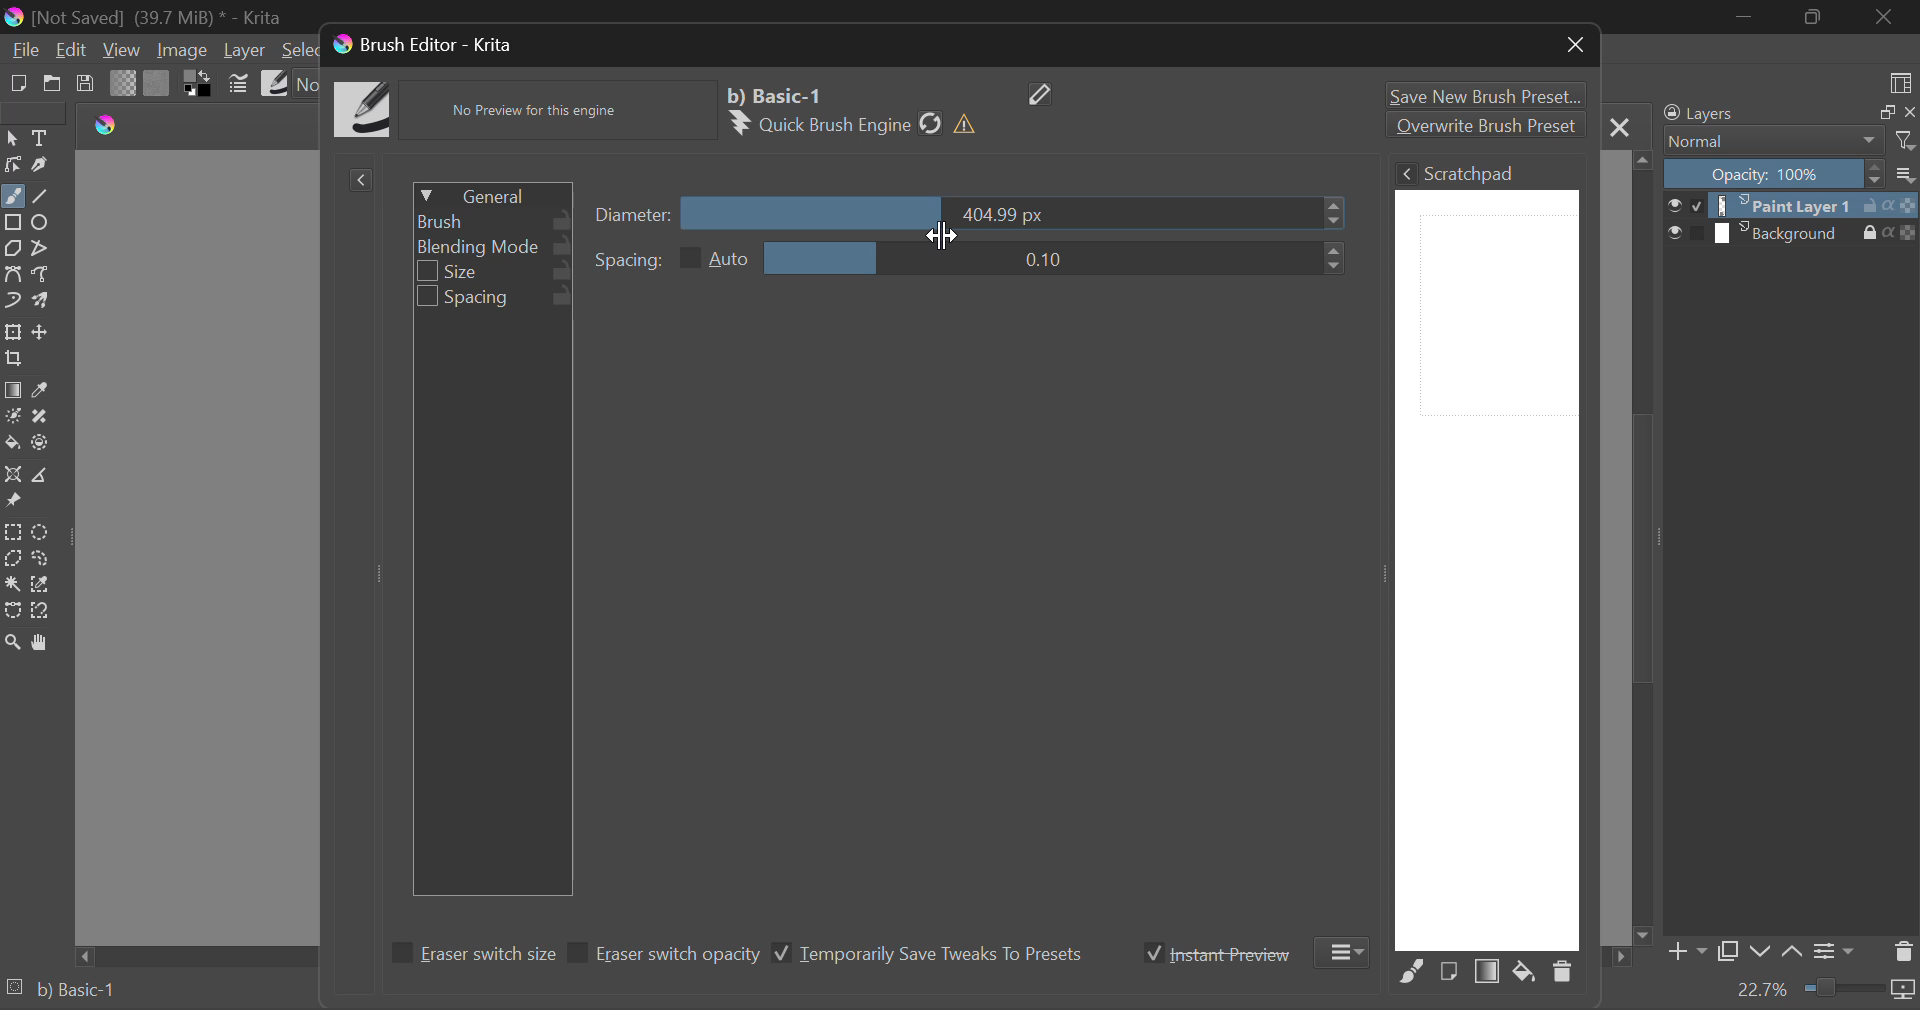 The width and height of the screenshot is (1920, 1010). I want to click on Fill Area with Selected Brush Preset, so click(1412, 972).